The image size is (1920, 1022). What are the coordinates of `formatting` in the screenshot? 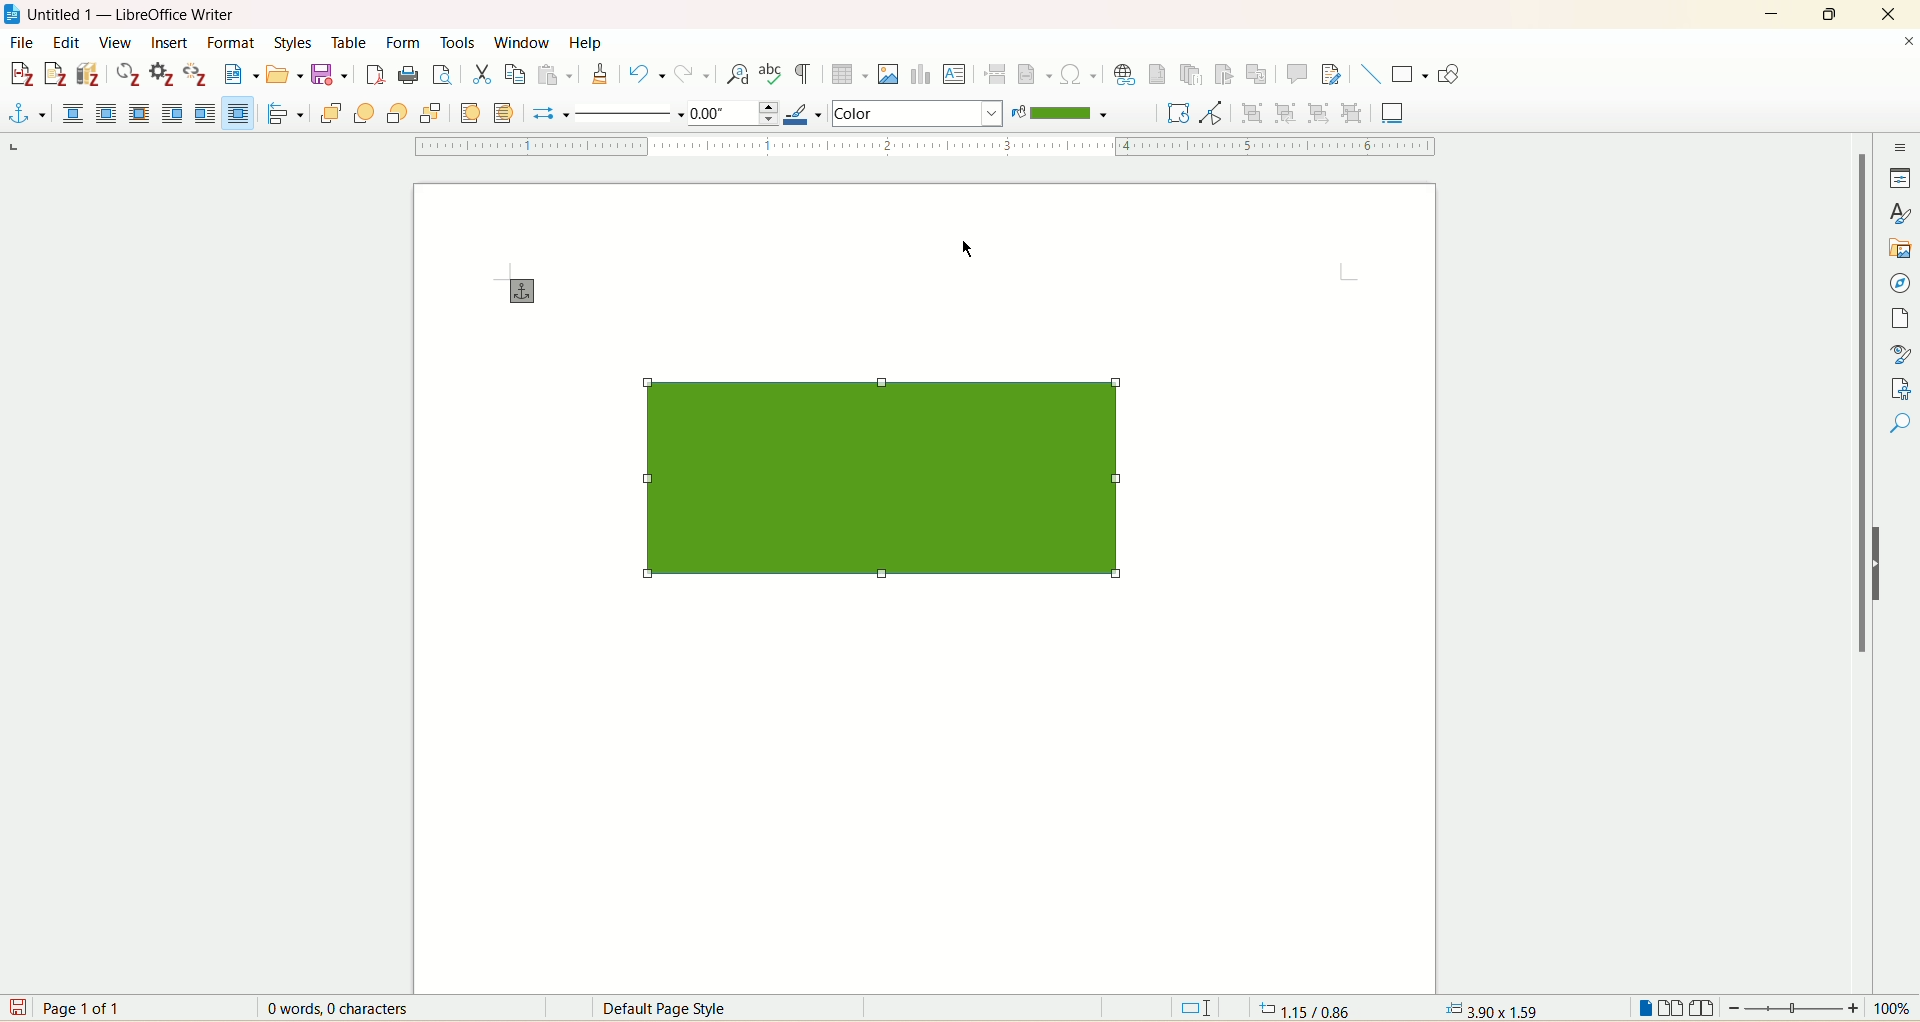 It's located at (599, 74).